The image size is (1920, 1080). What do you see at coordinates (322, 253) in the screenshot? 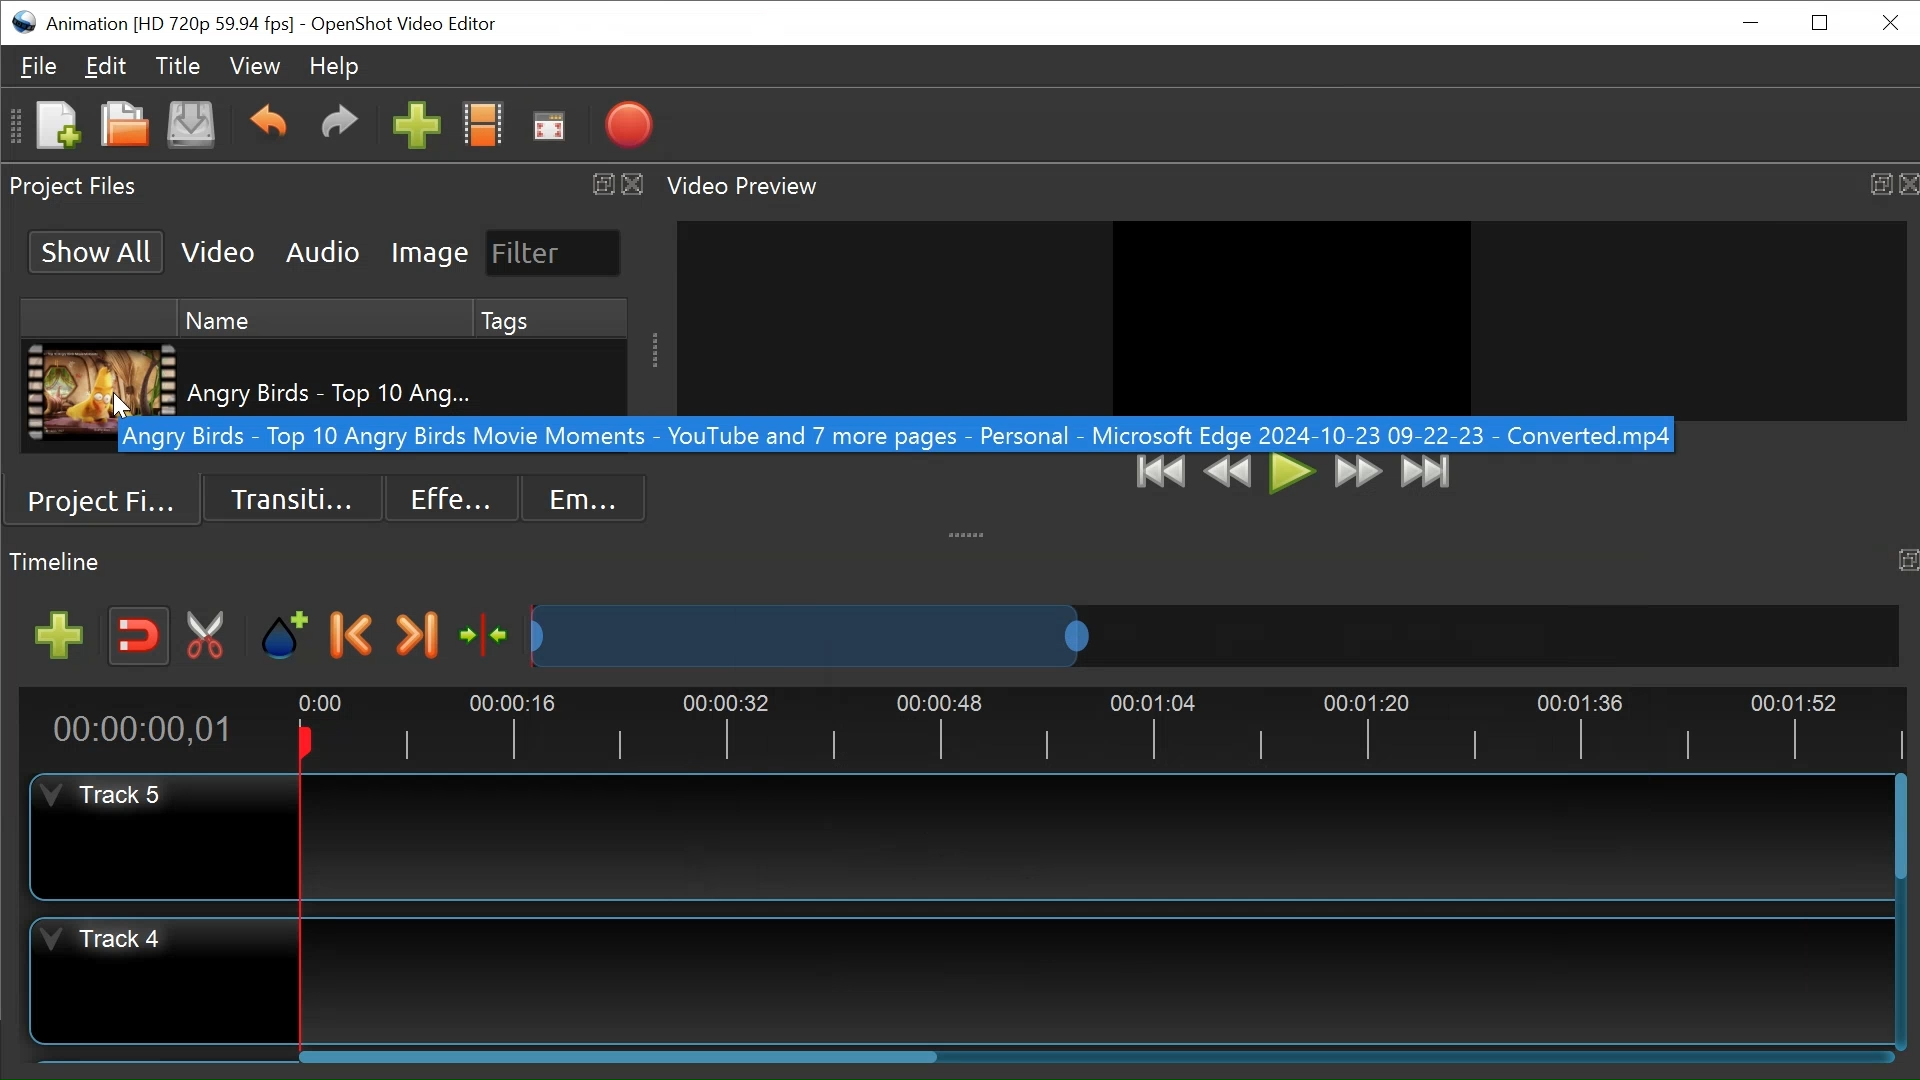
I see `Audio` at bounding box center [322, 253].